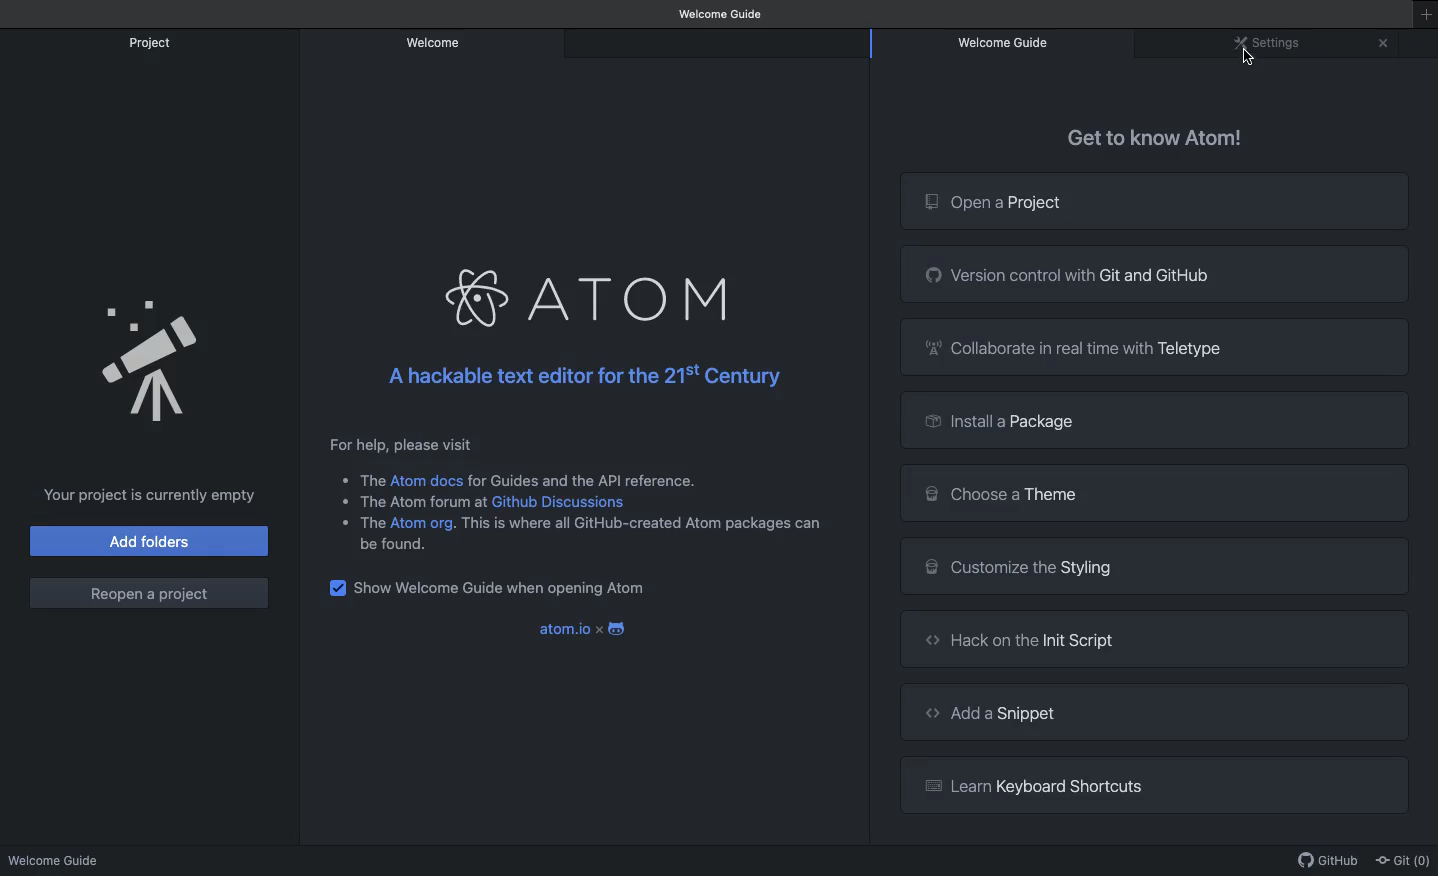 The width and height of the screenshot is (1438, 876). Describe the element at coordinates (1155, 569) in the screenshot. I see `Customize with styling` at that location.